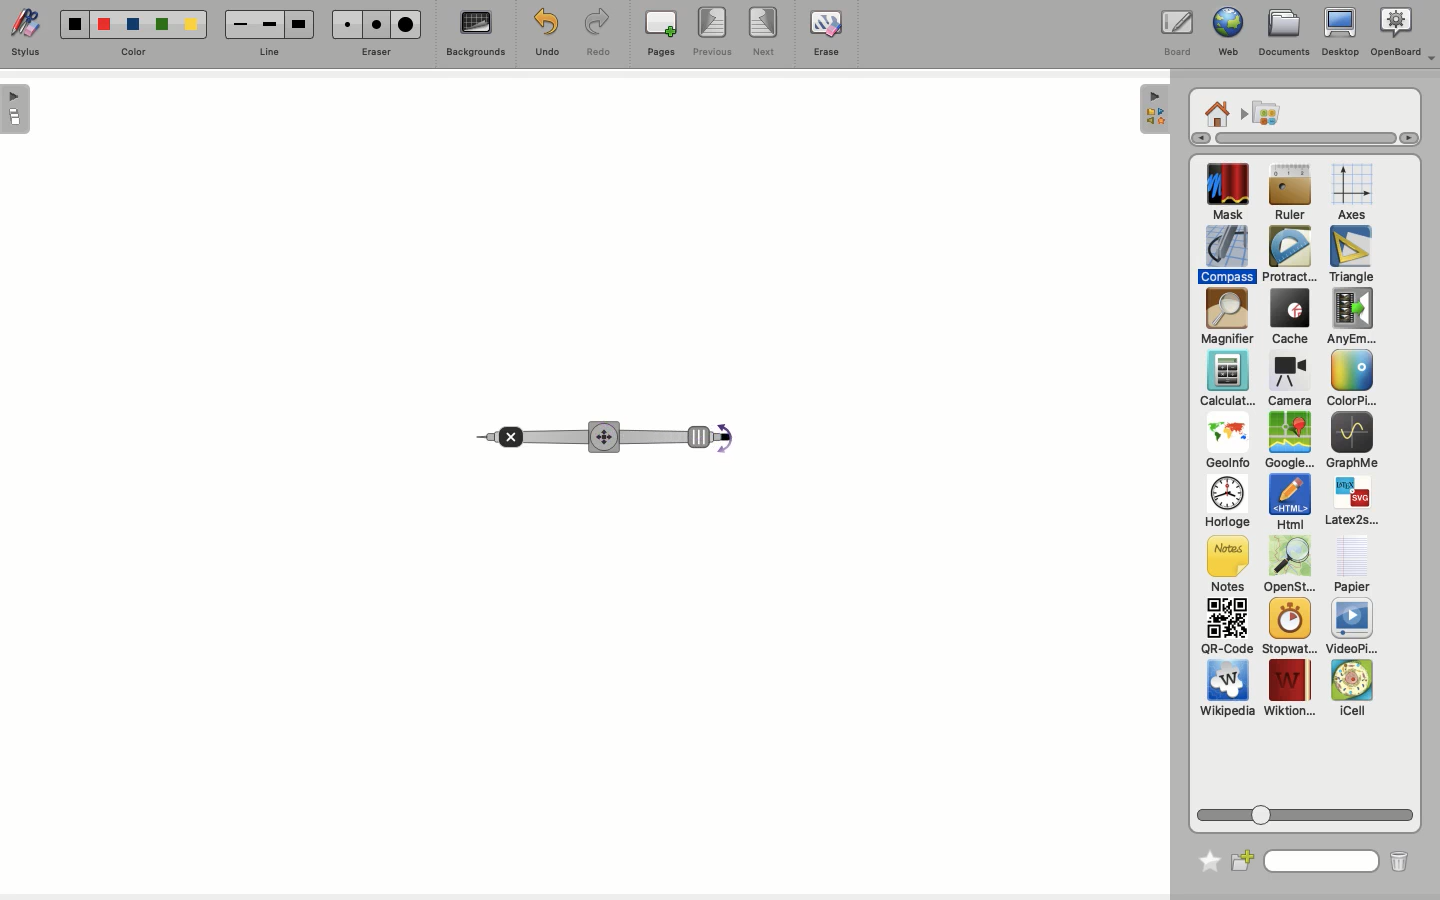 This screenshot has height=900, width=1440. Describe the element at coordinates (1352, 502) in the screenshot. I see `Latex2s` at that location.